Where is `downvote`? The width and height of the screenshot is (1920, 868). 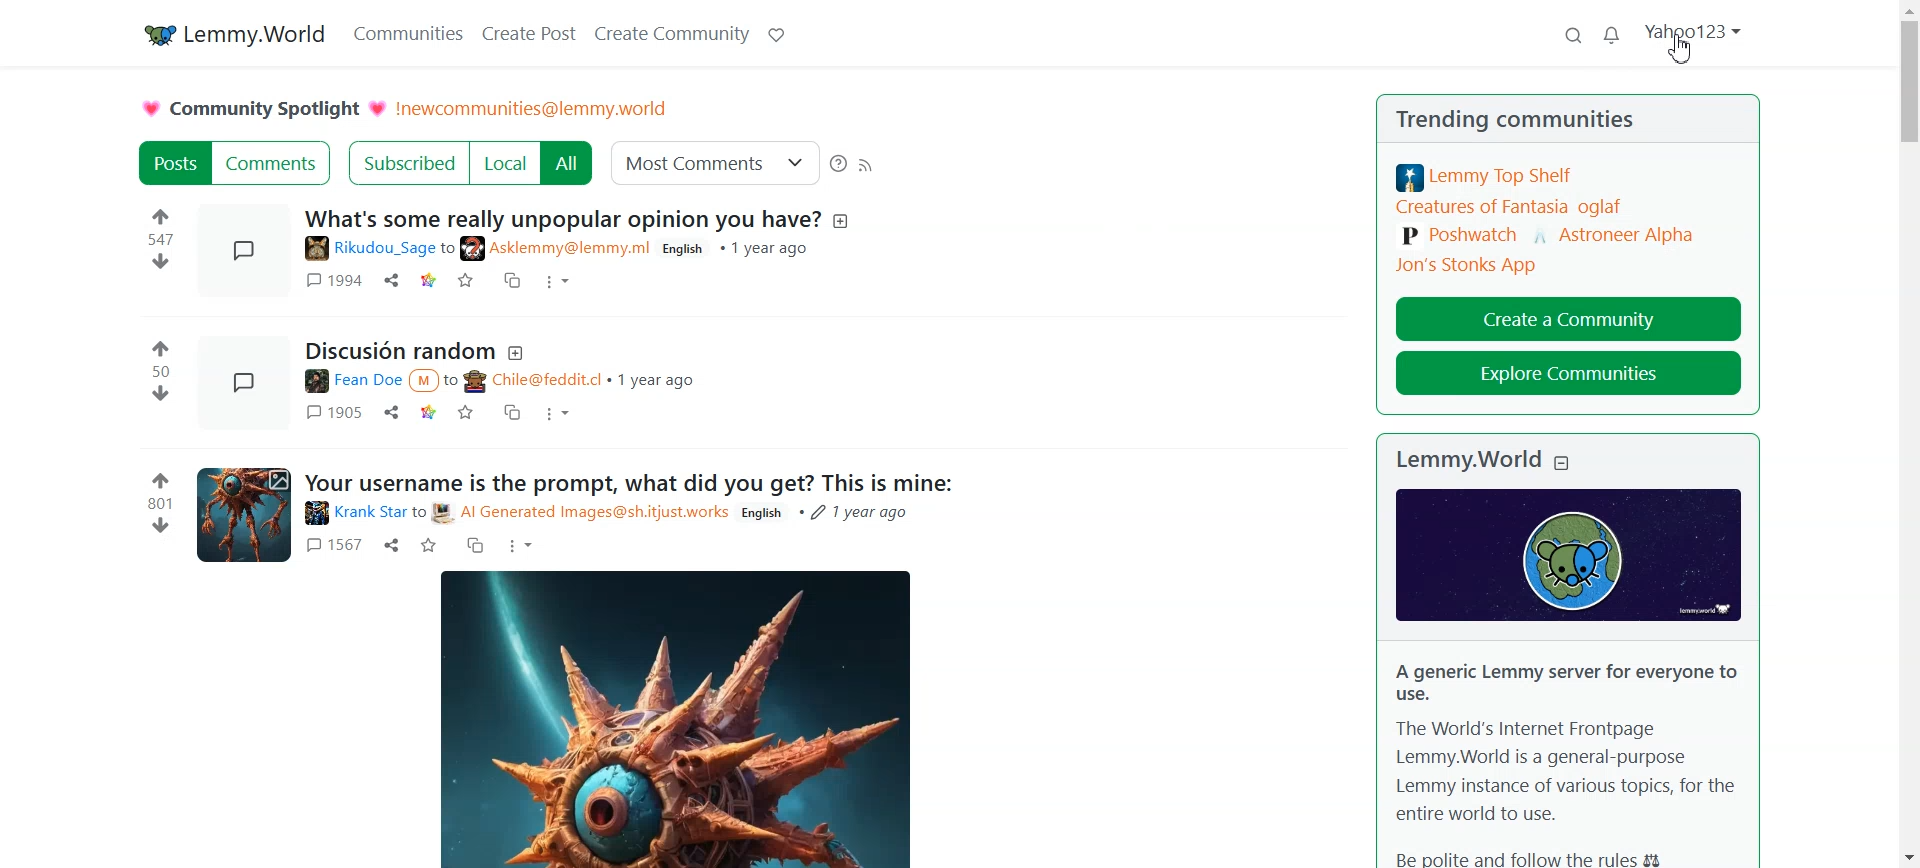
downvote is located at coordinates (162, 394).